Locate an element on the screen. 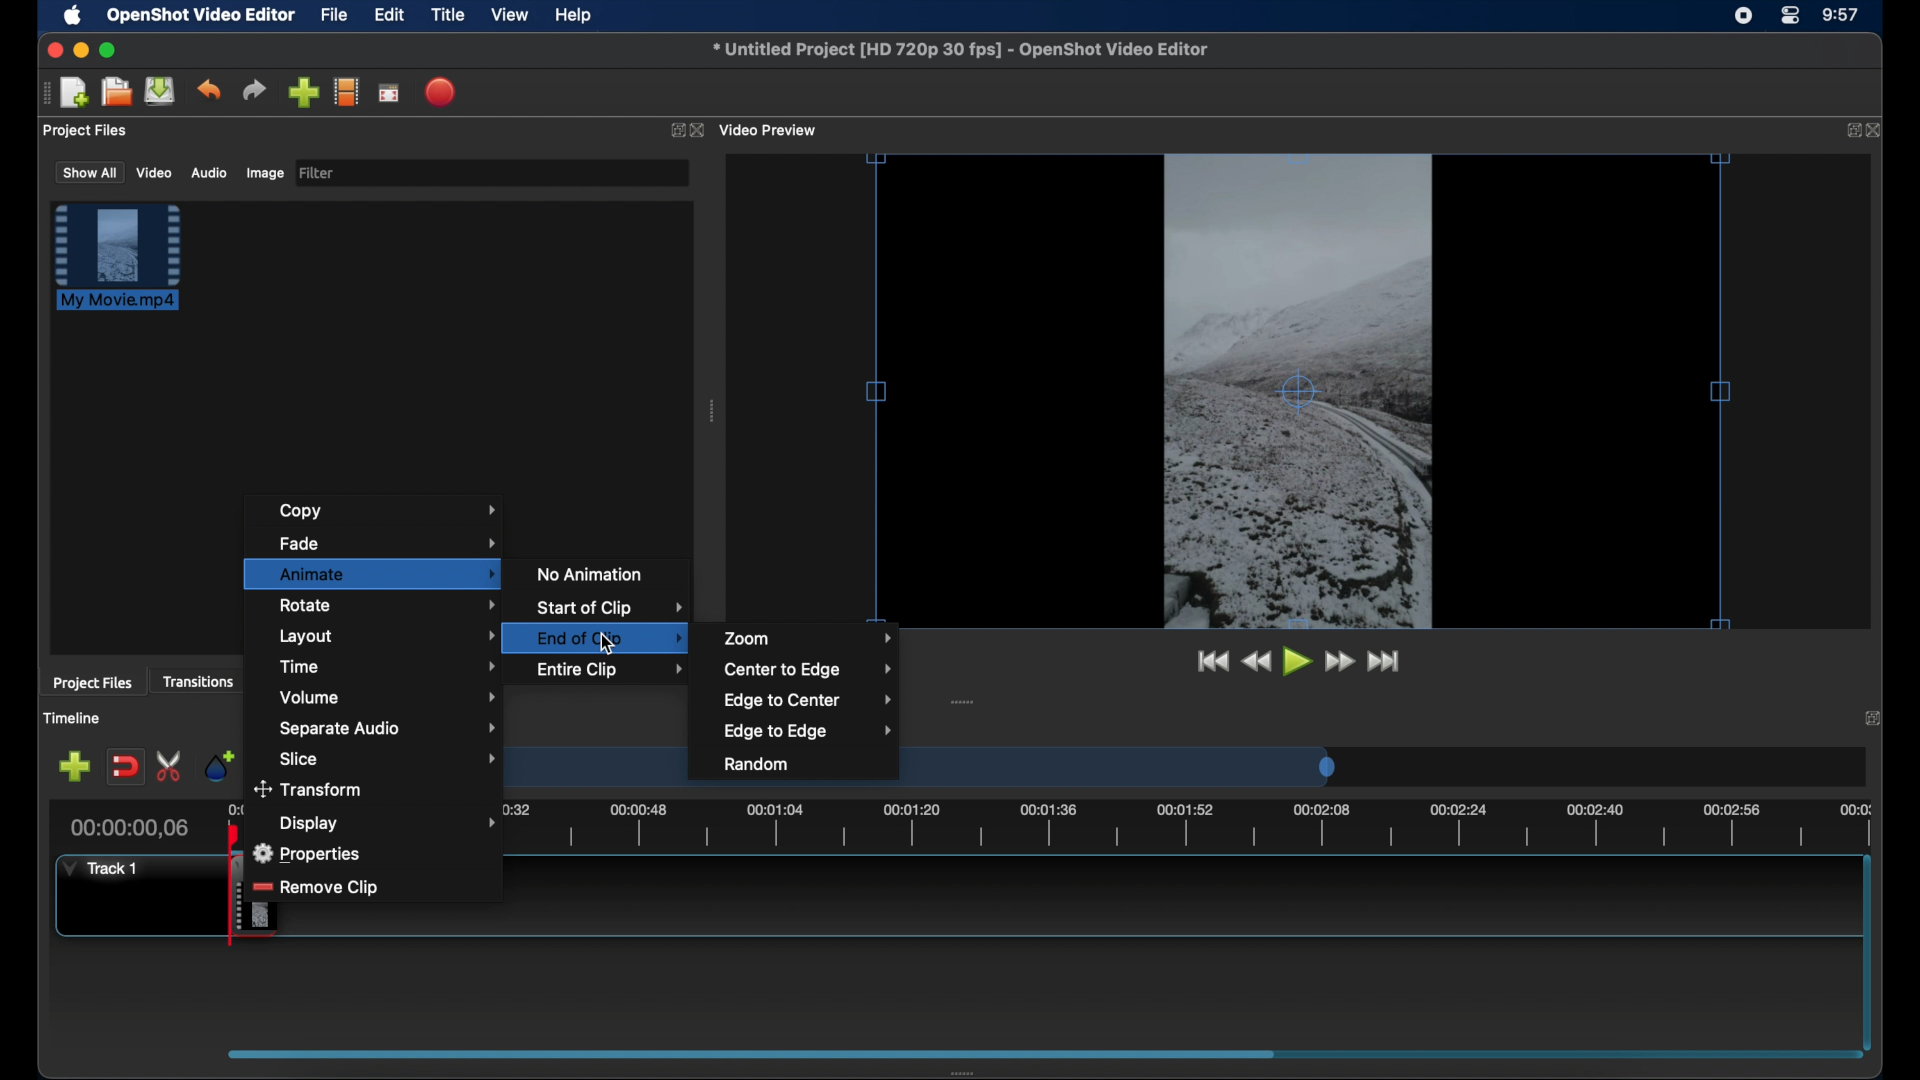  new project is located at coordinates (76, 93).